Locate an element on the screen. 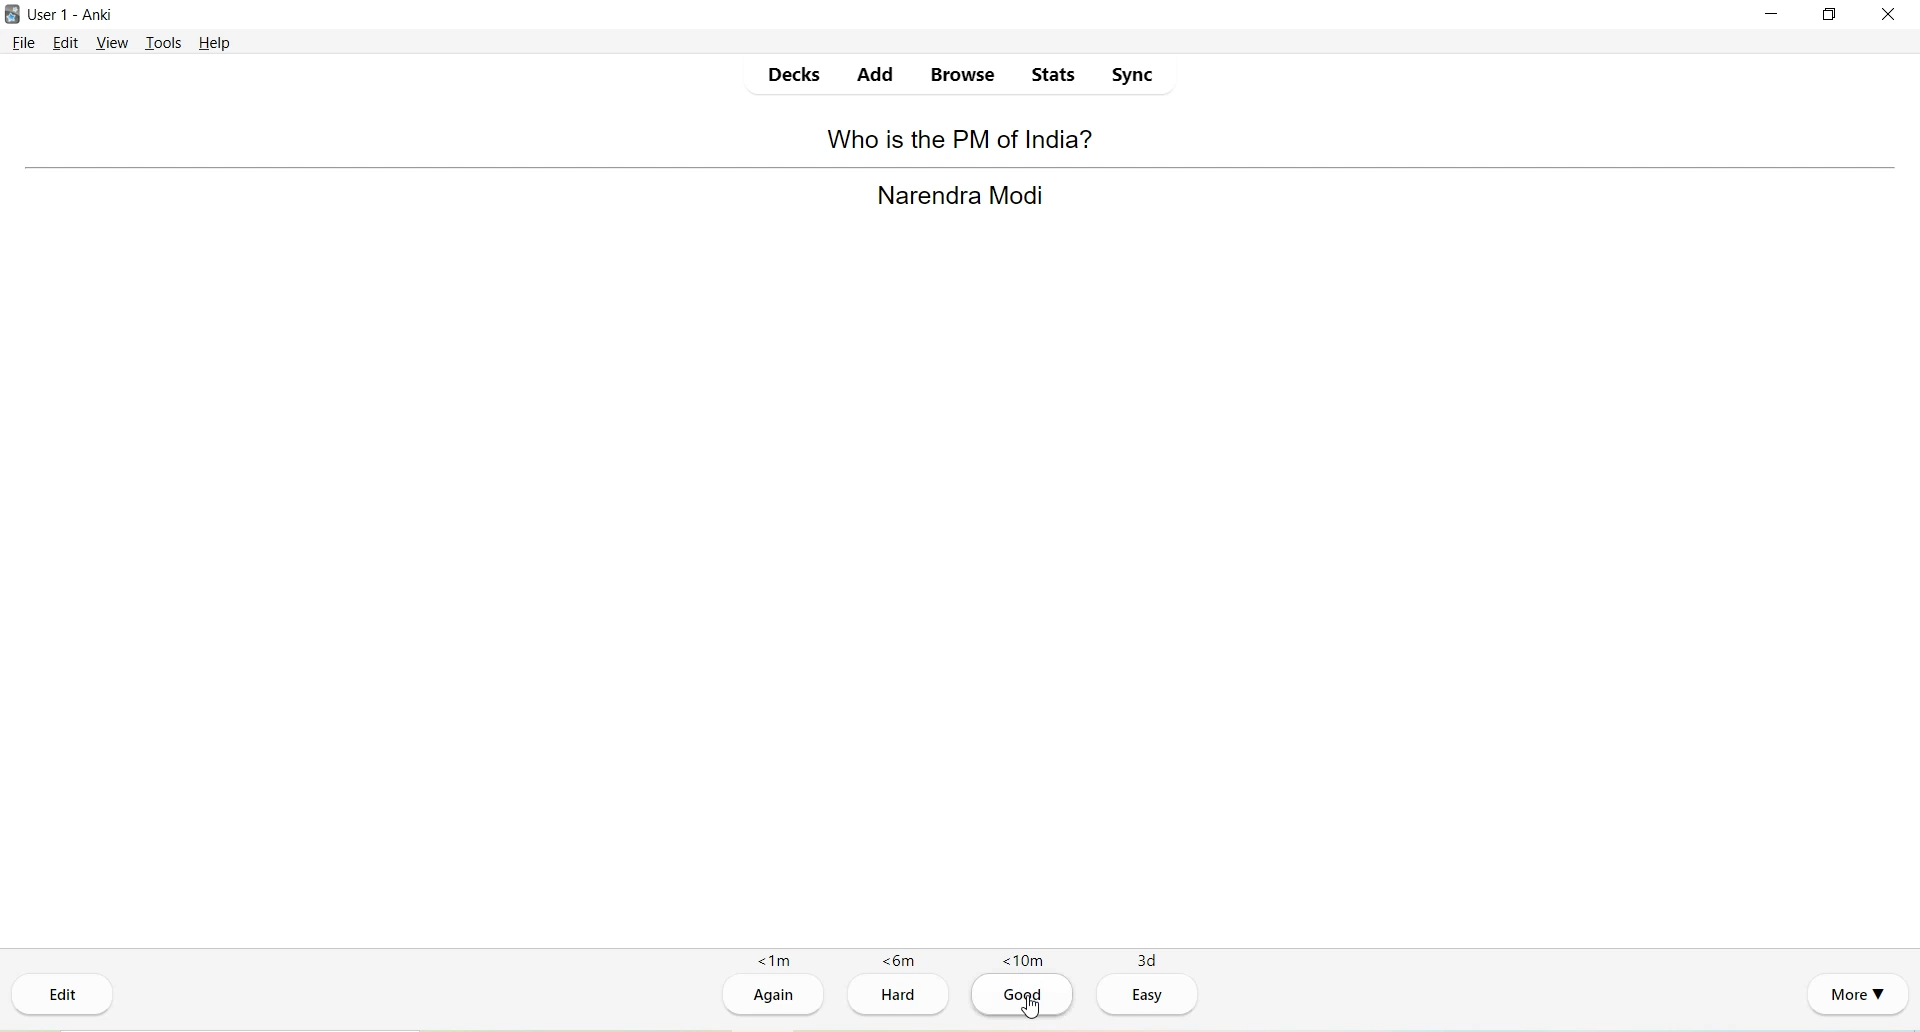  Add is located at coordinates (877, 76).